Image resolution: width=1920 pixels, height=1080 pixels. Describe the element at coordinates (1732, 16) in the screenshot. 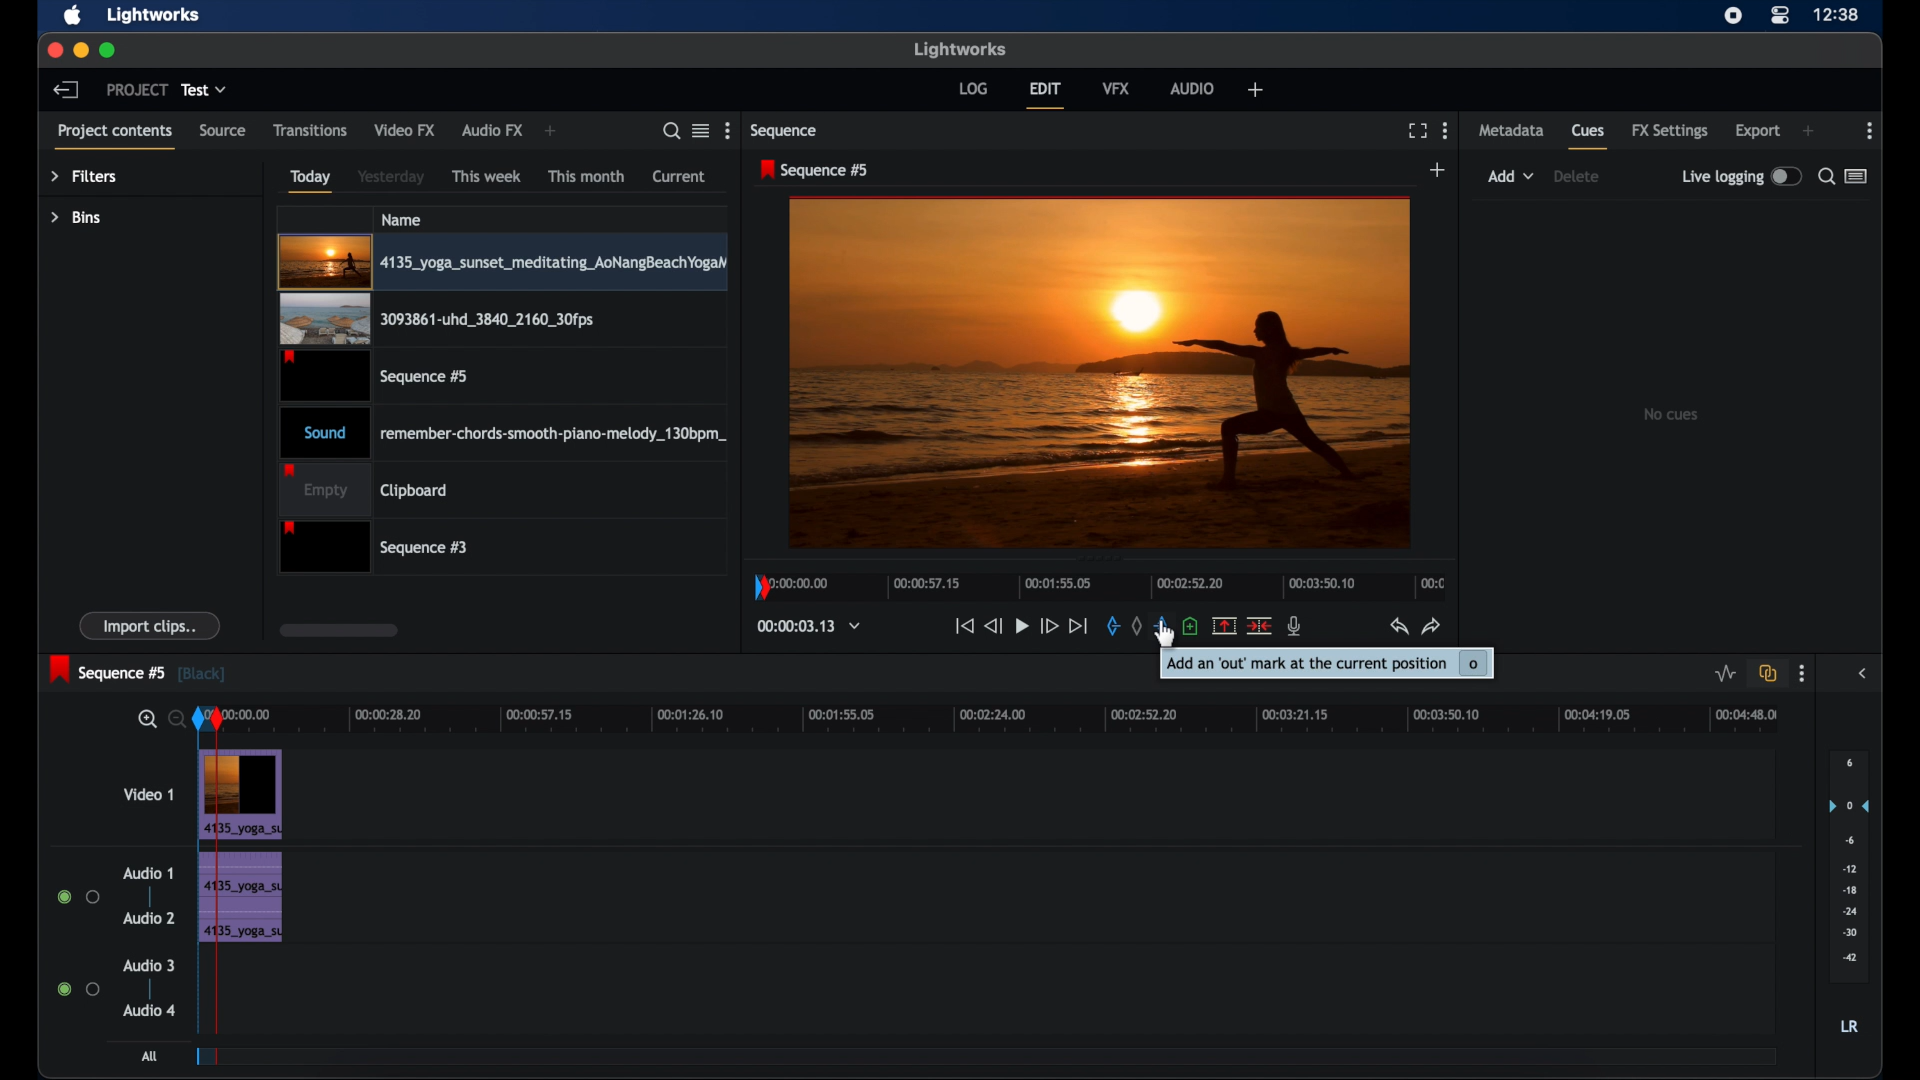

I see `screen recorder icon` at that location.